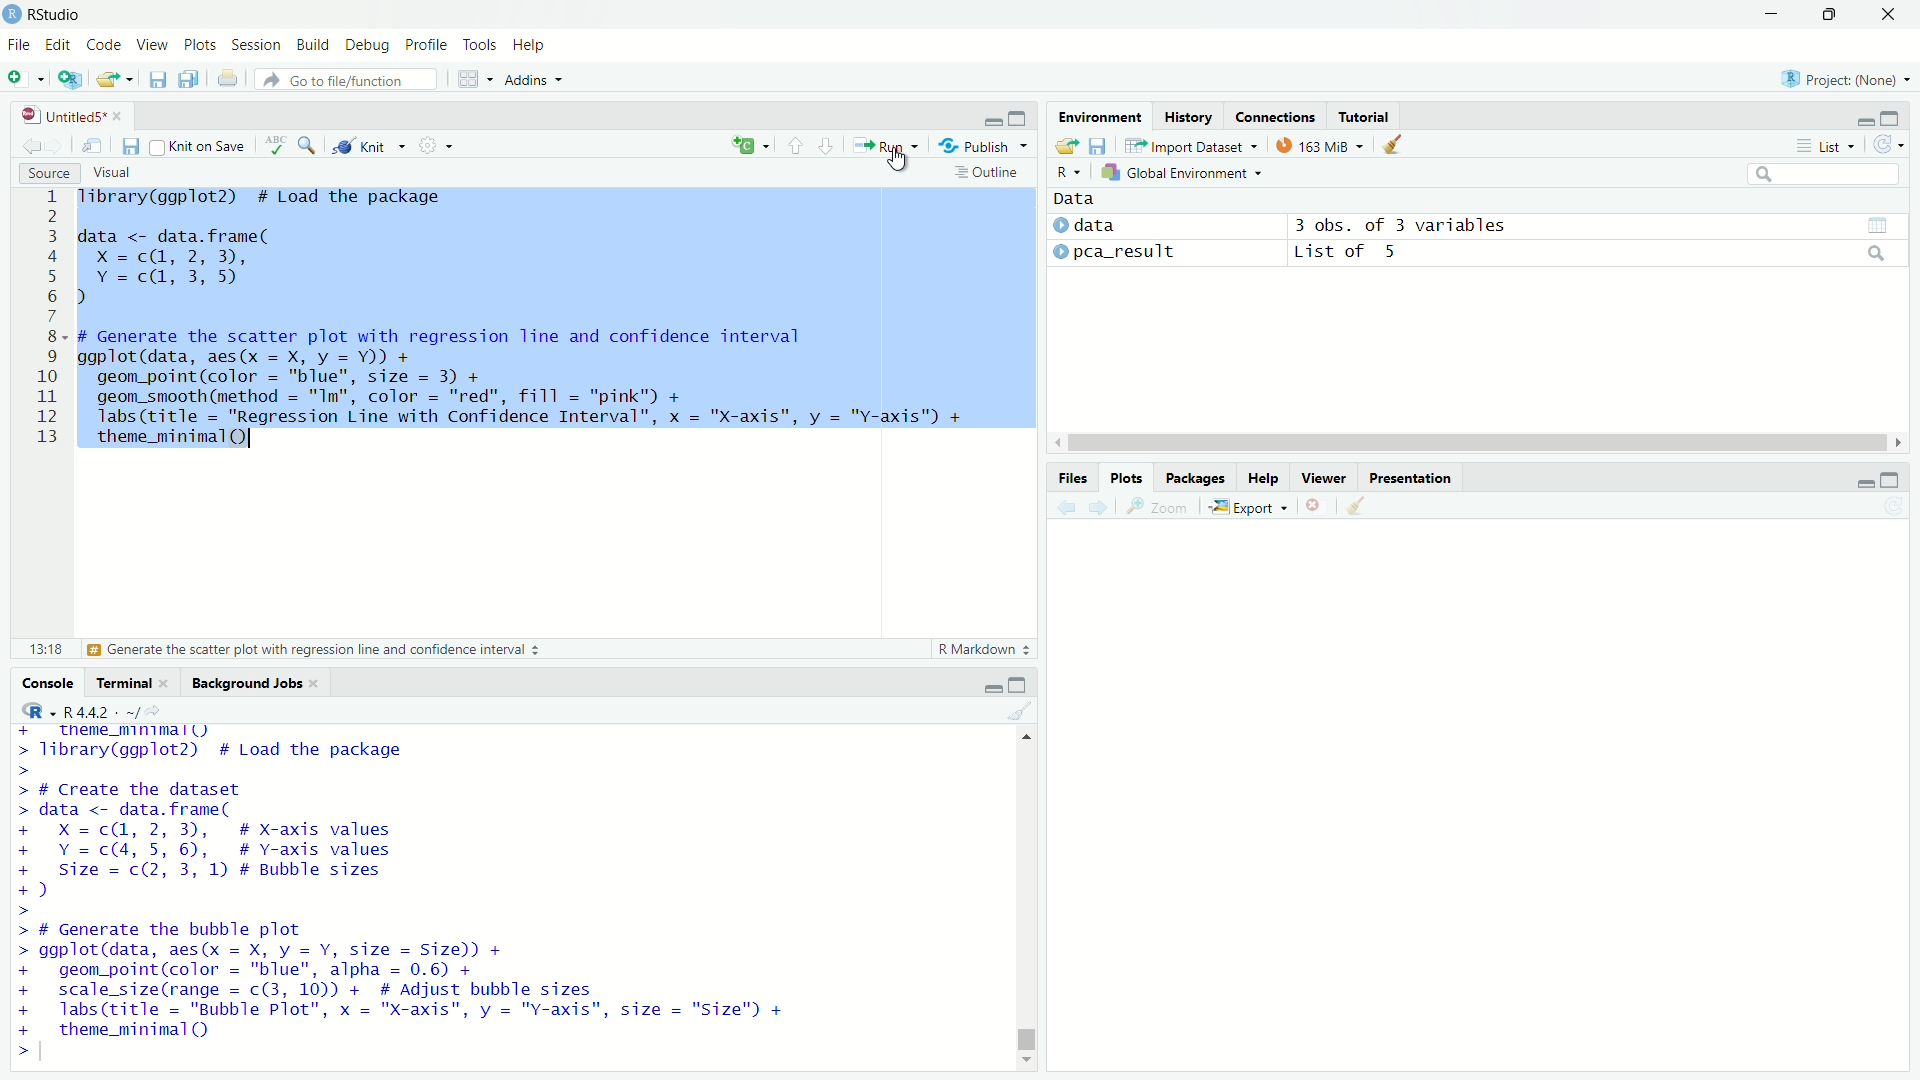  Describe the element at coordinates (315, 649) in the screenshot. I see `Generate the scatter plot with regression line and confidence interval` at that location.